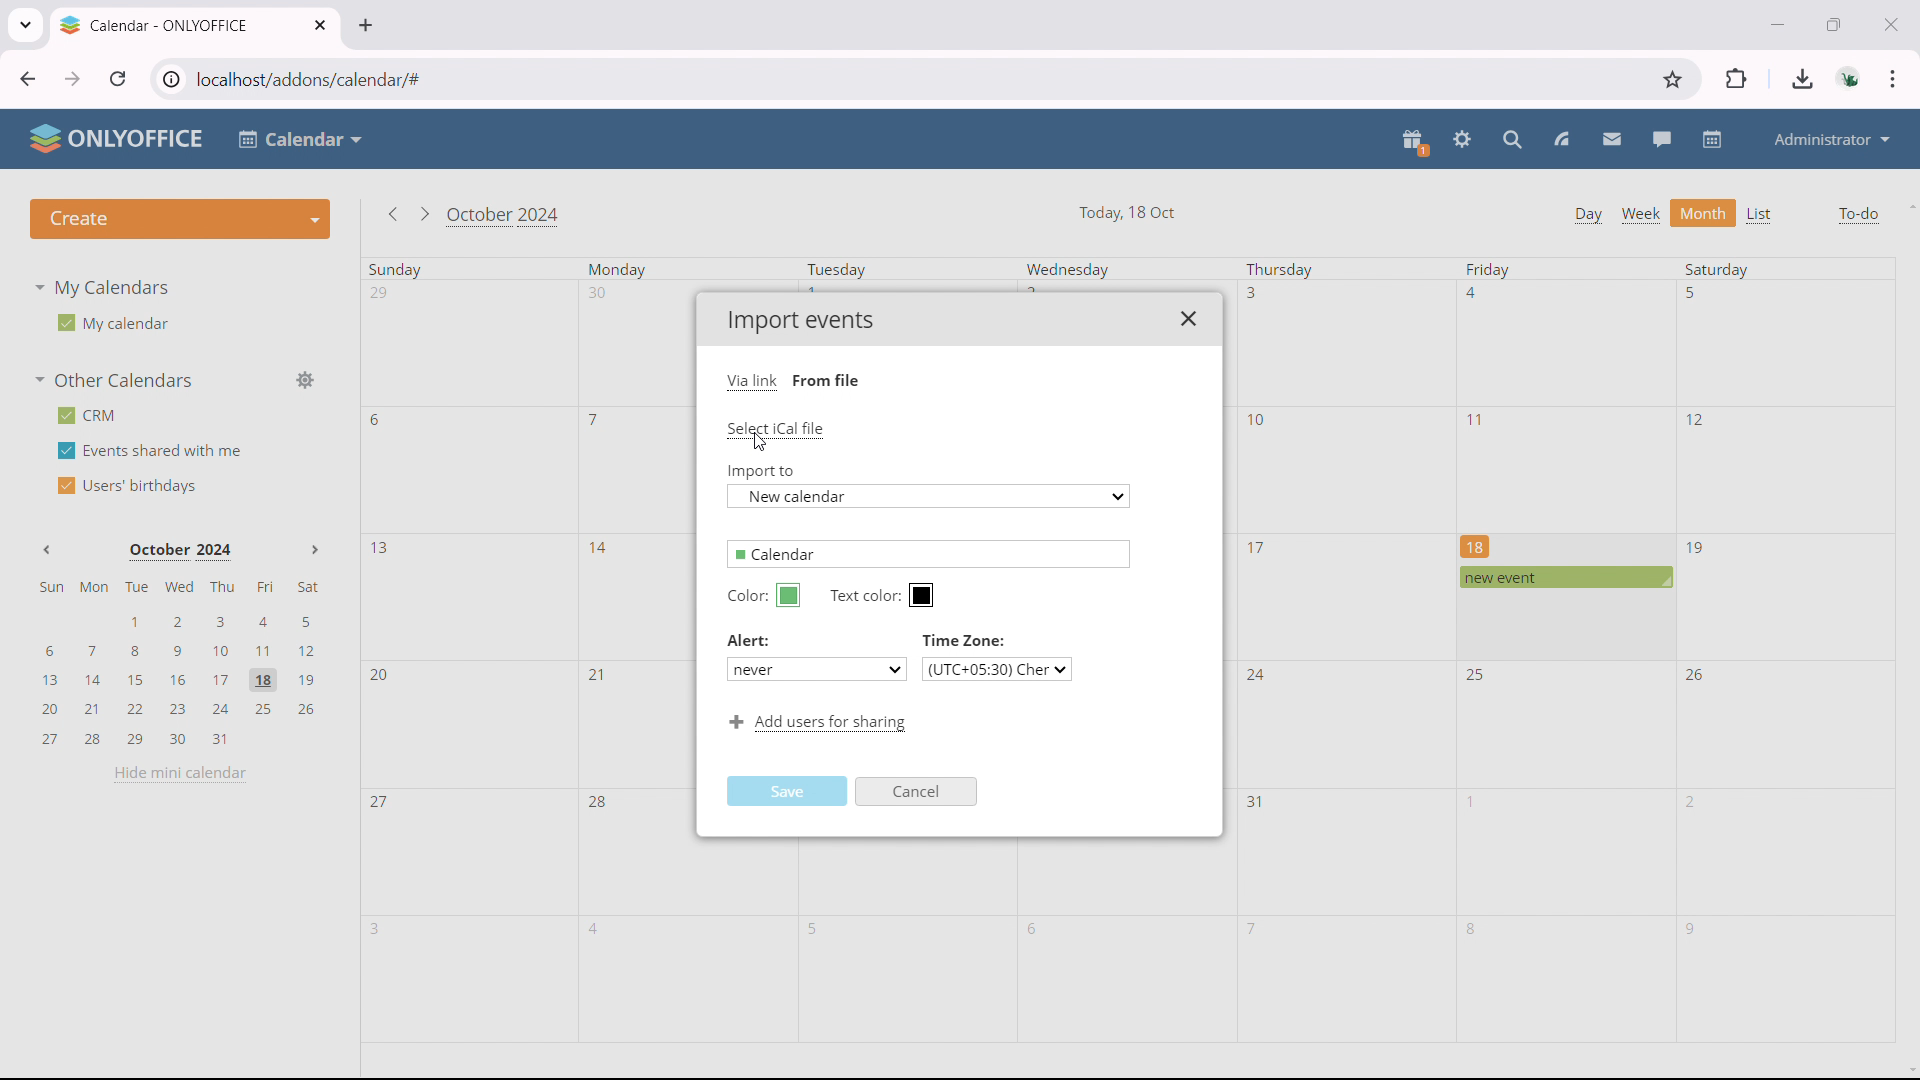  Describe the element at coordinates (115, 325) in the screenshot. I see `My calendar` at that location.